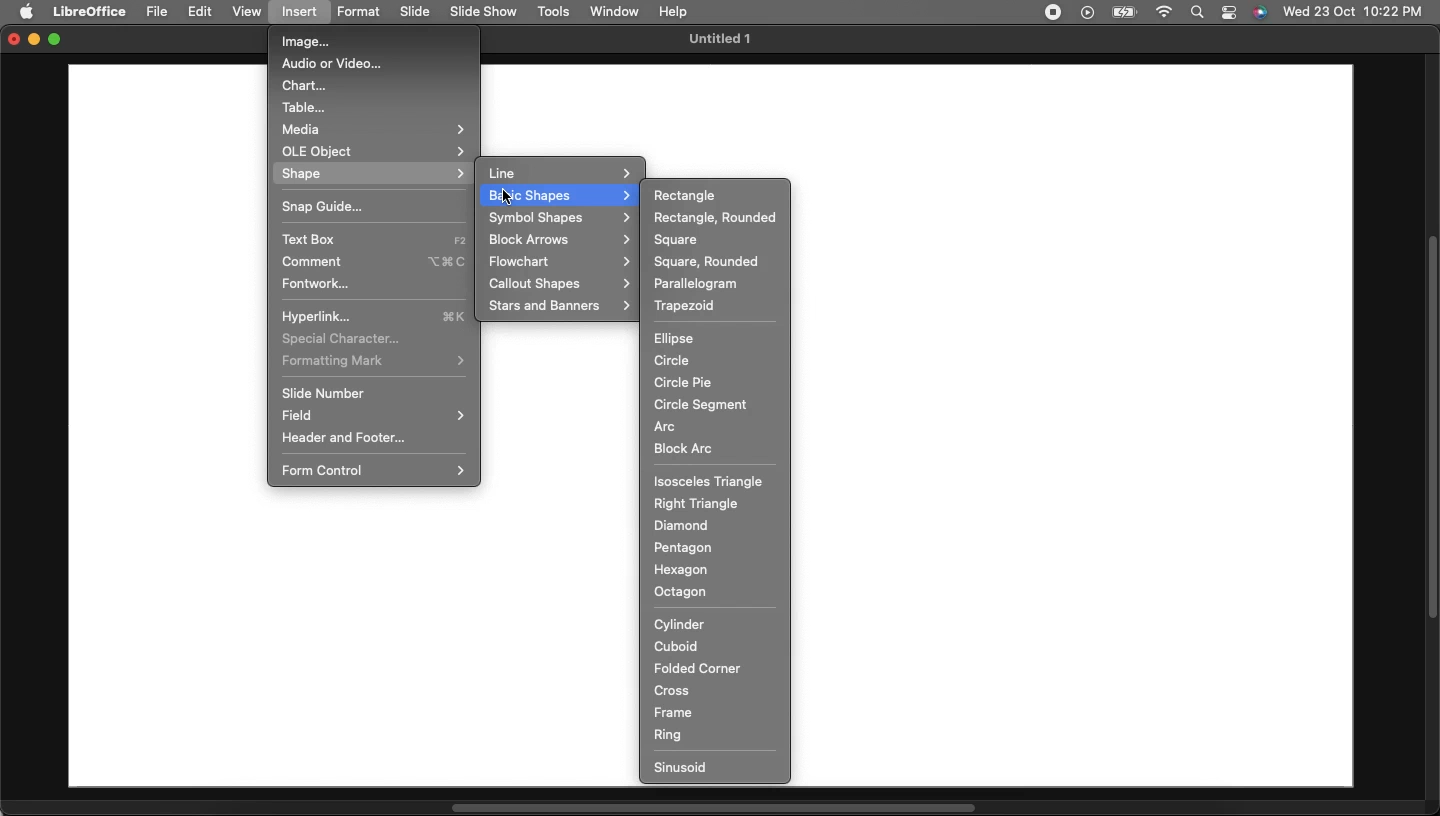 This screenshot has height=816, width=1440. Describe the element at coordinates (363, 13) in the screenshot. I see `Format` at that location.